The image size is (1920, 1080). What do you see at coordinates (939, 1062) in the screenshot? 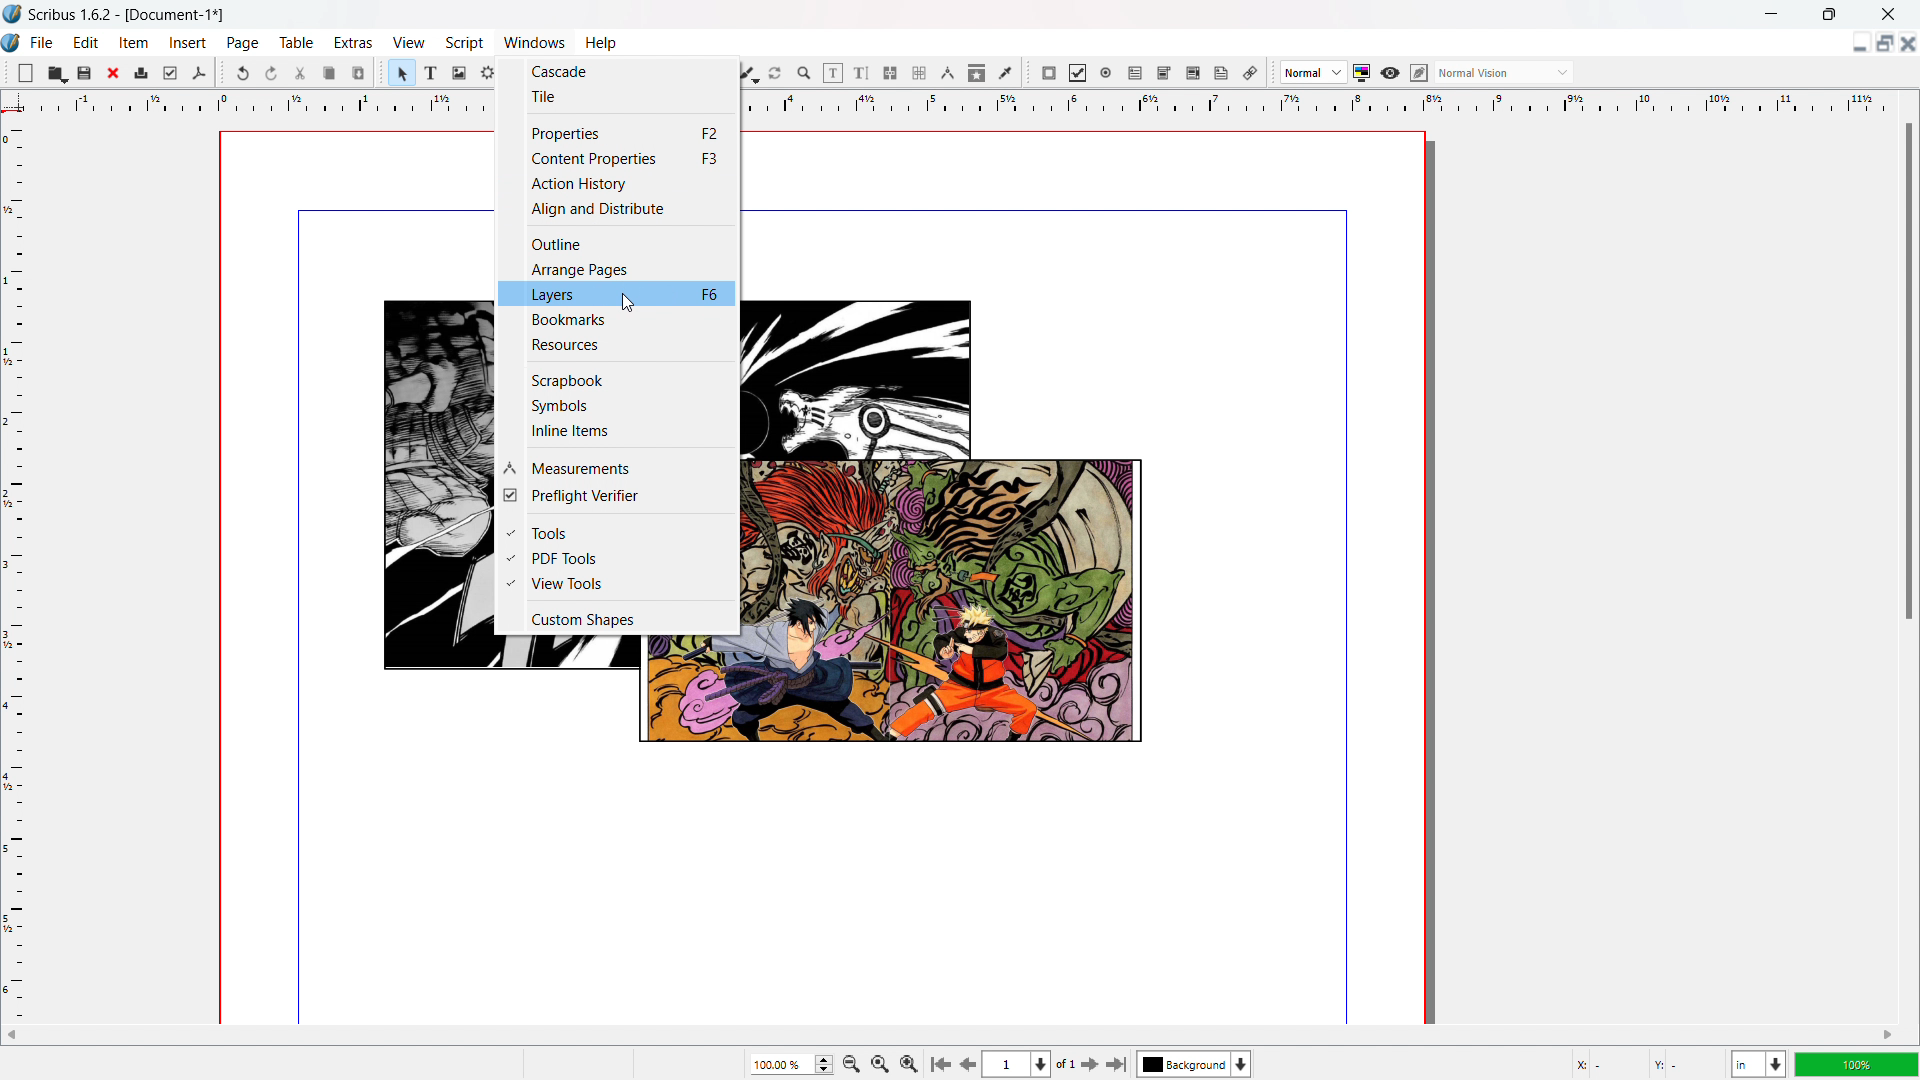
I see `go to first page` at bounding box center [939, 1062].